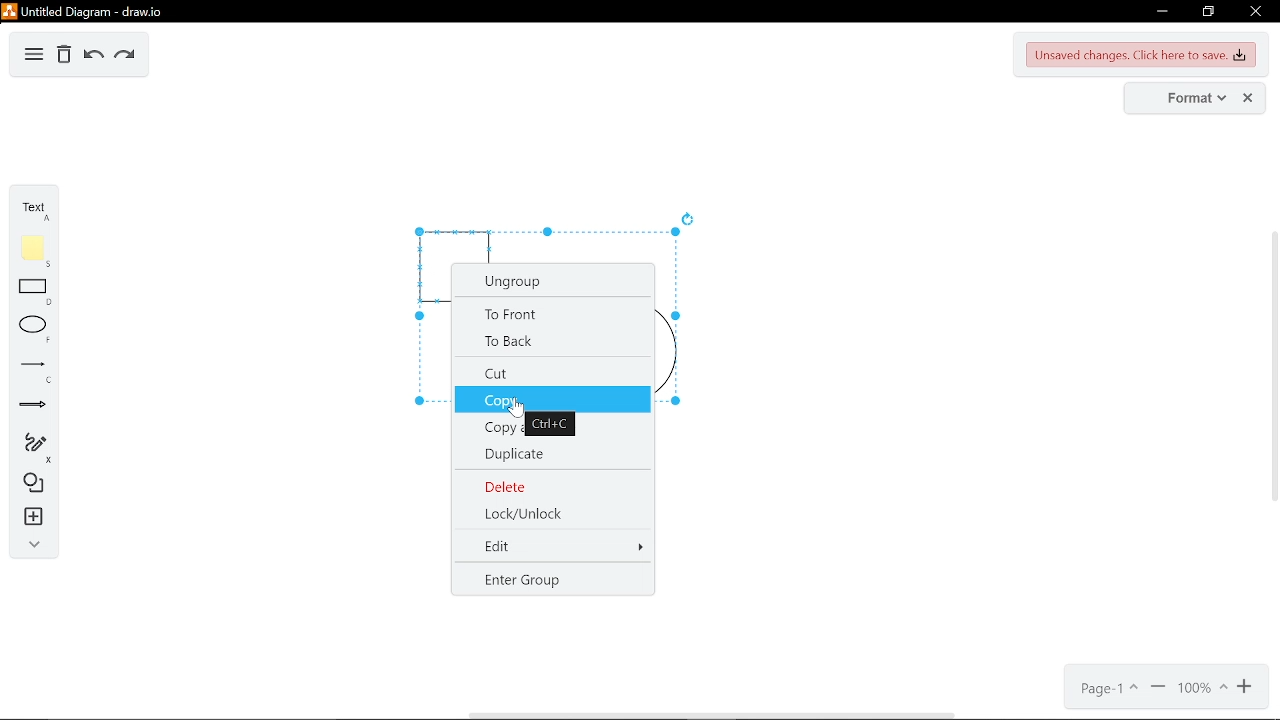 This screenshot has height=720, width=1280. Describe the element at coordinates (34, 55) in the screenshot. I see `diagram` at that location.